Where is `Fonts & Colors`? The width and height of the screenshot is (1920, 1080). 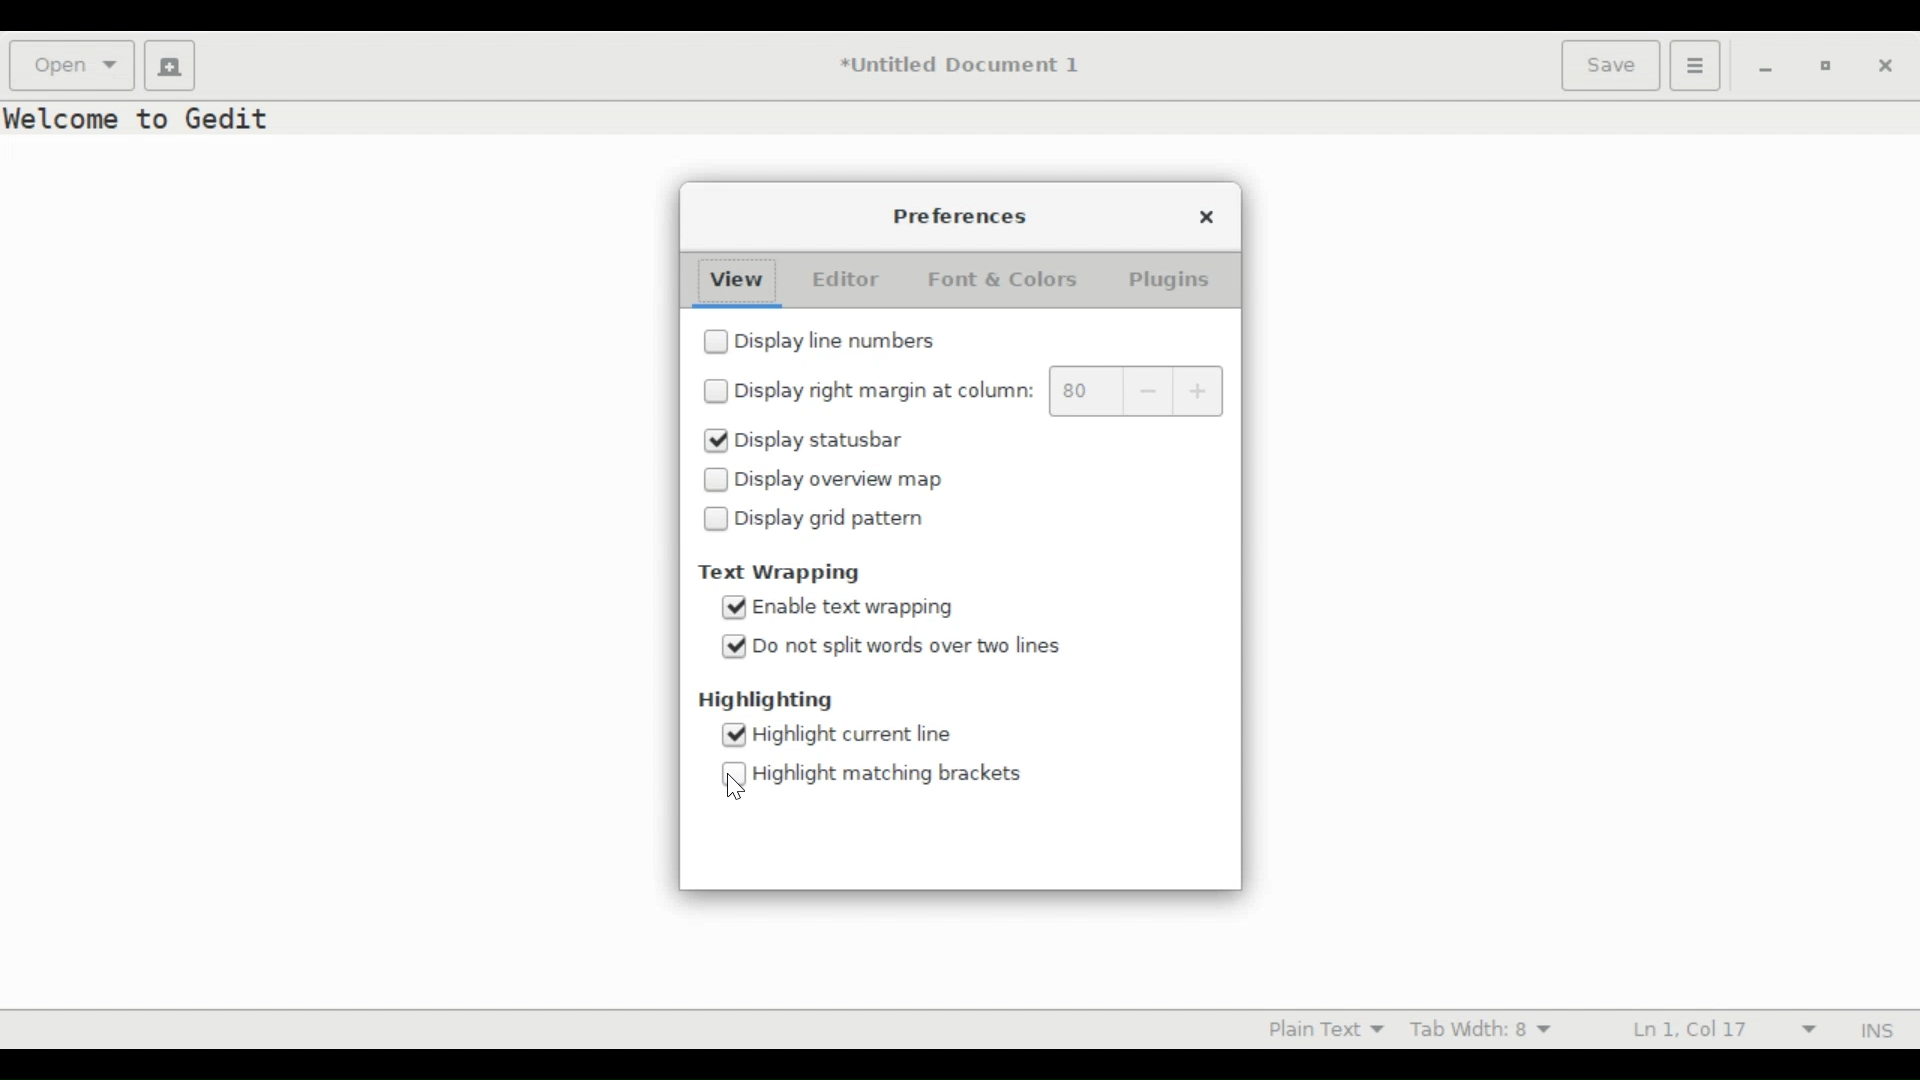 Fonts & Colors is located at coordinates (1016, 278).